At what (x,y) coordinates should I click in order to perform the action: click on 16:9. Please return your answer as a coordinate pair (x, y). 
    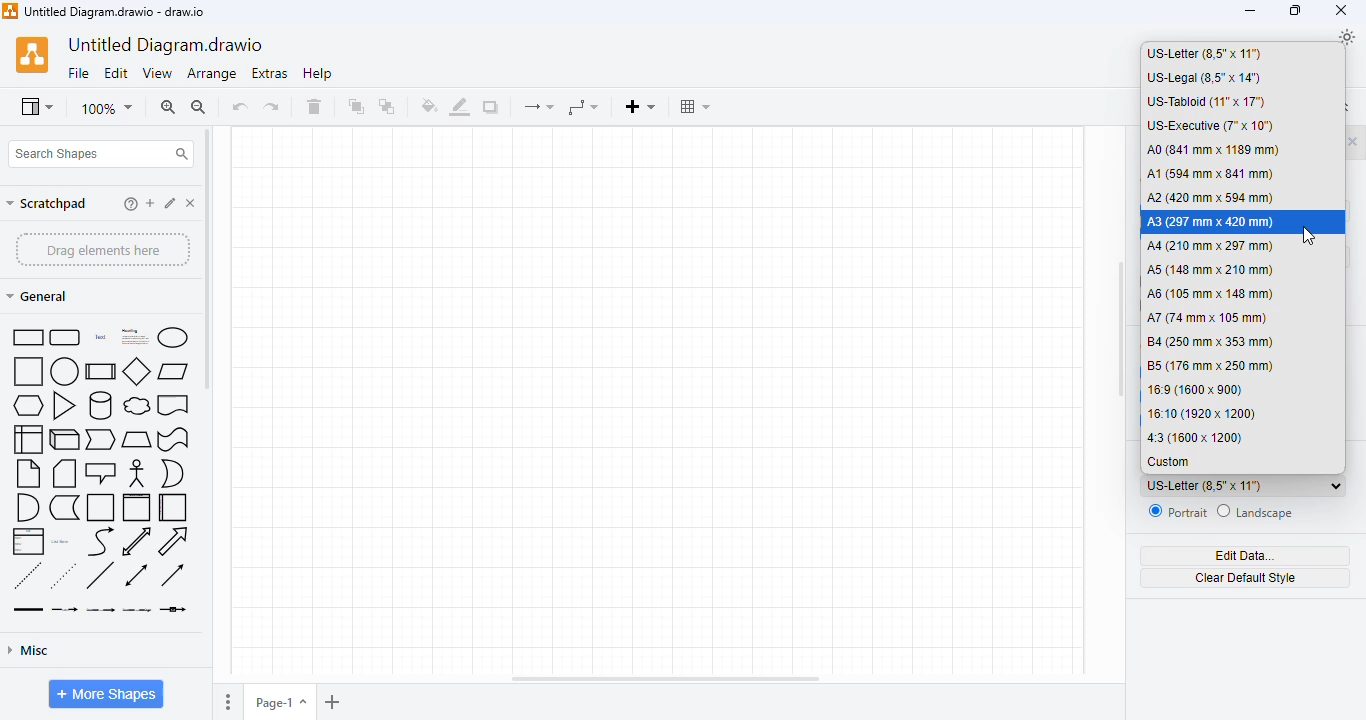
    Looking at the image, I should click on (1195, 389).